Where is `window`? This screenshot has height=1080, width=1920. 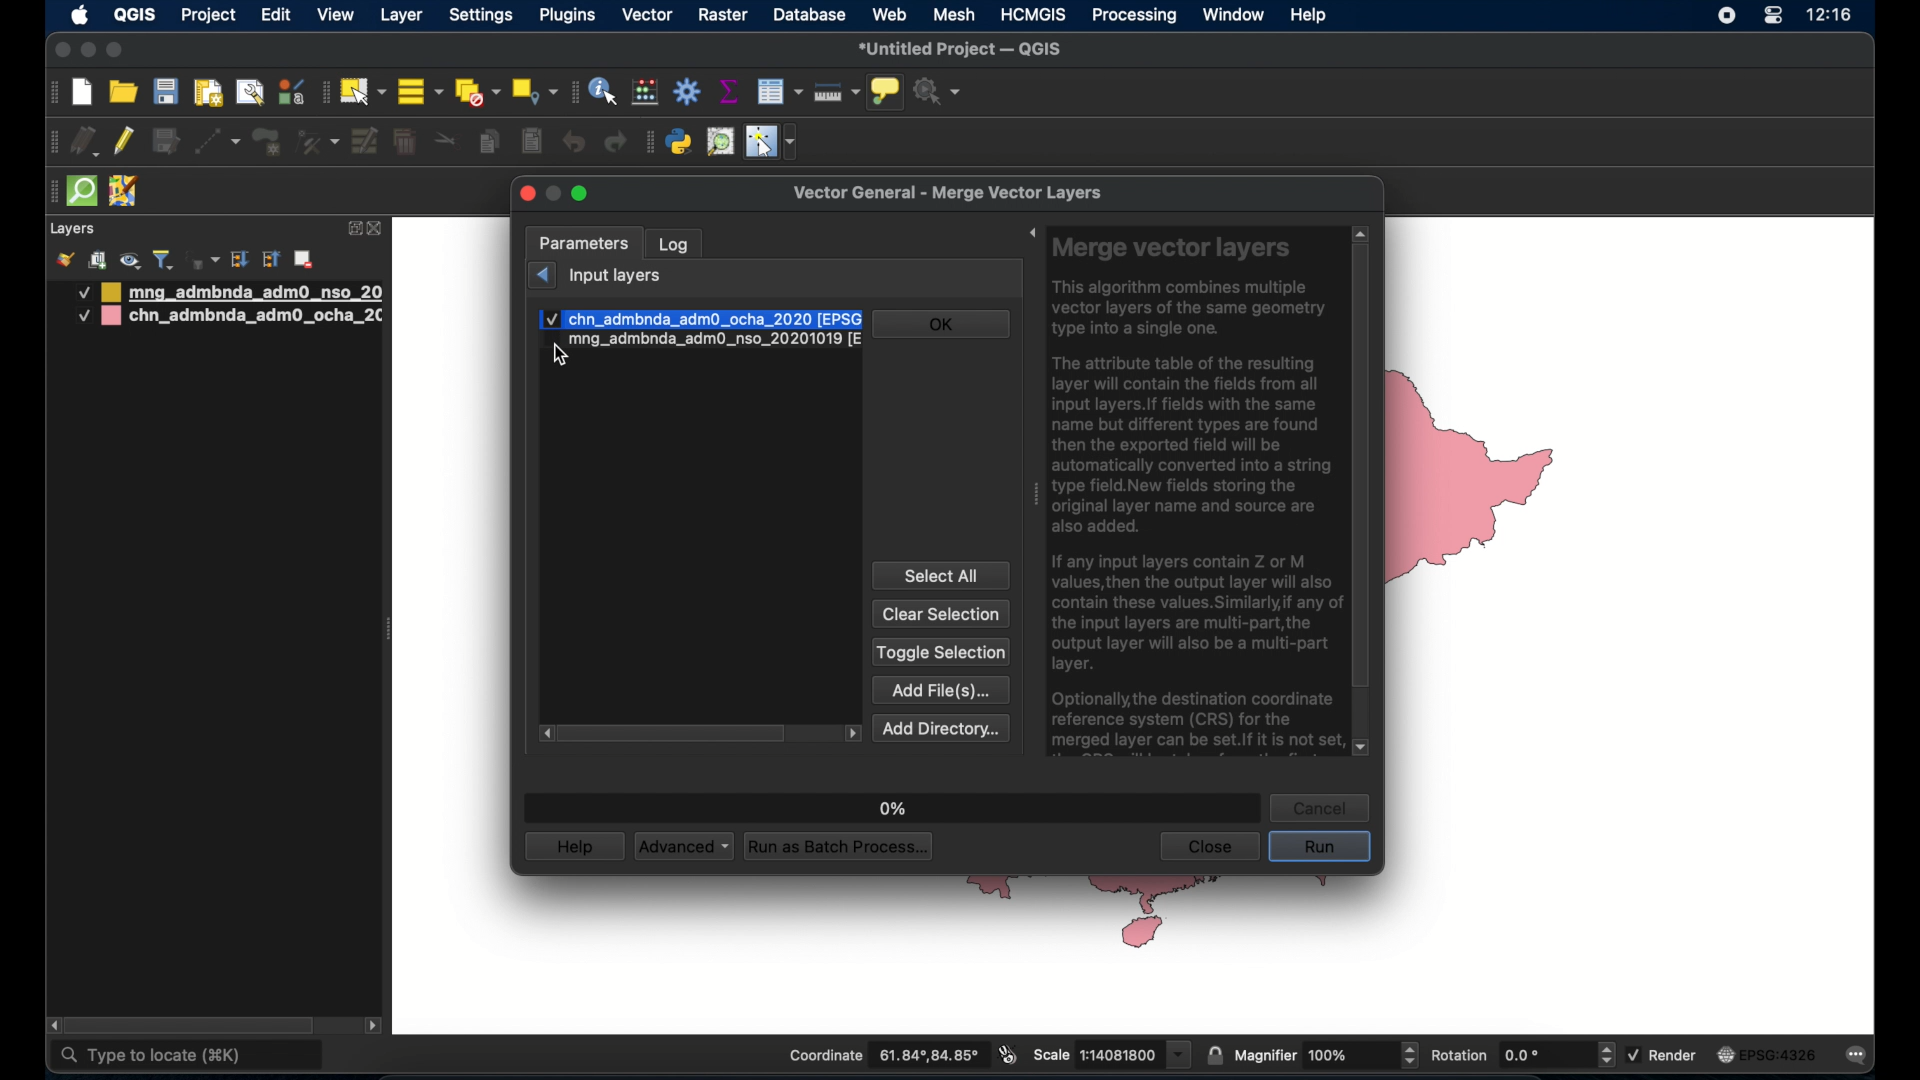
window is located at coordinates (1233, 14).